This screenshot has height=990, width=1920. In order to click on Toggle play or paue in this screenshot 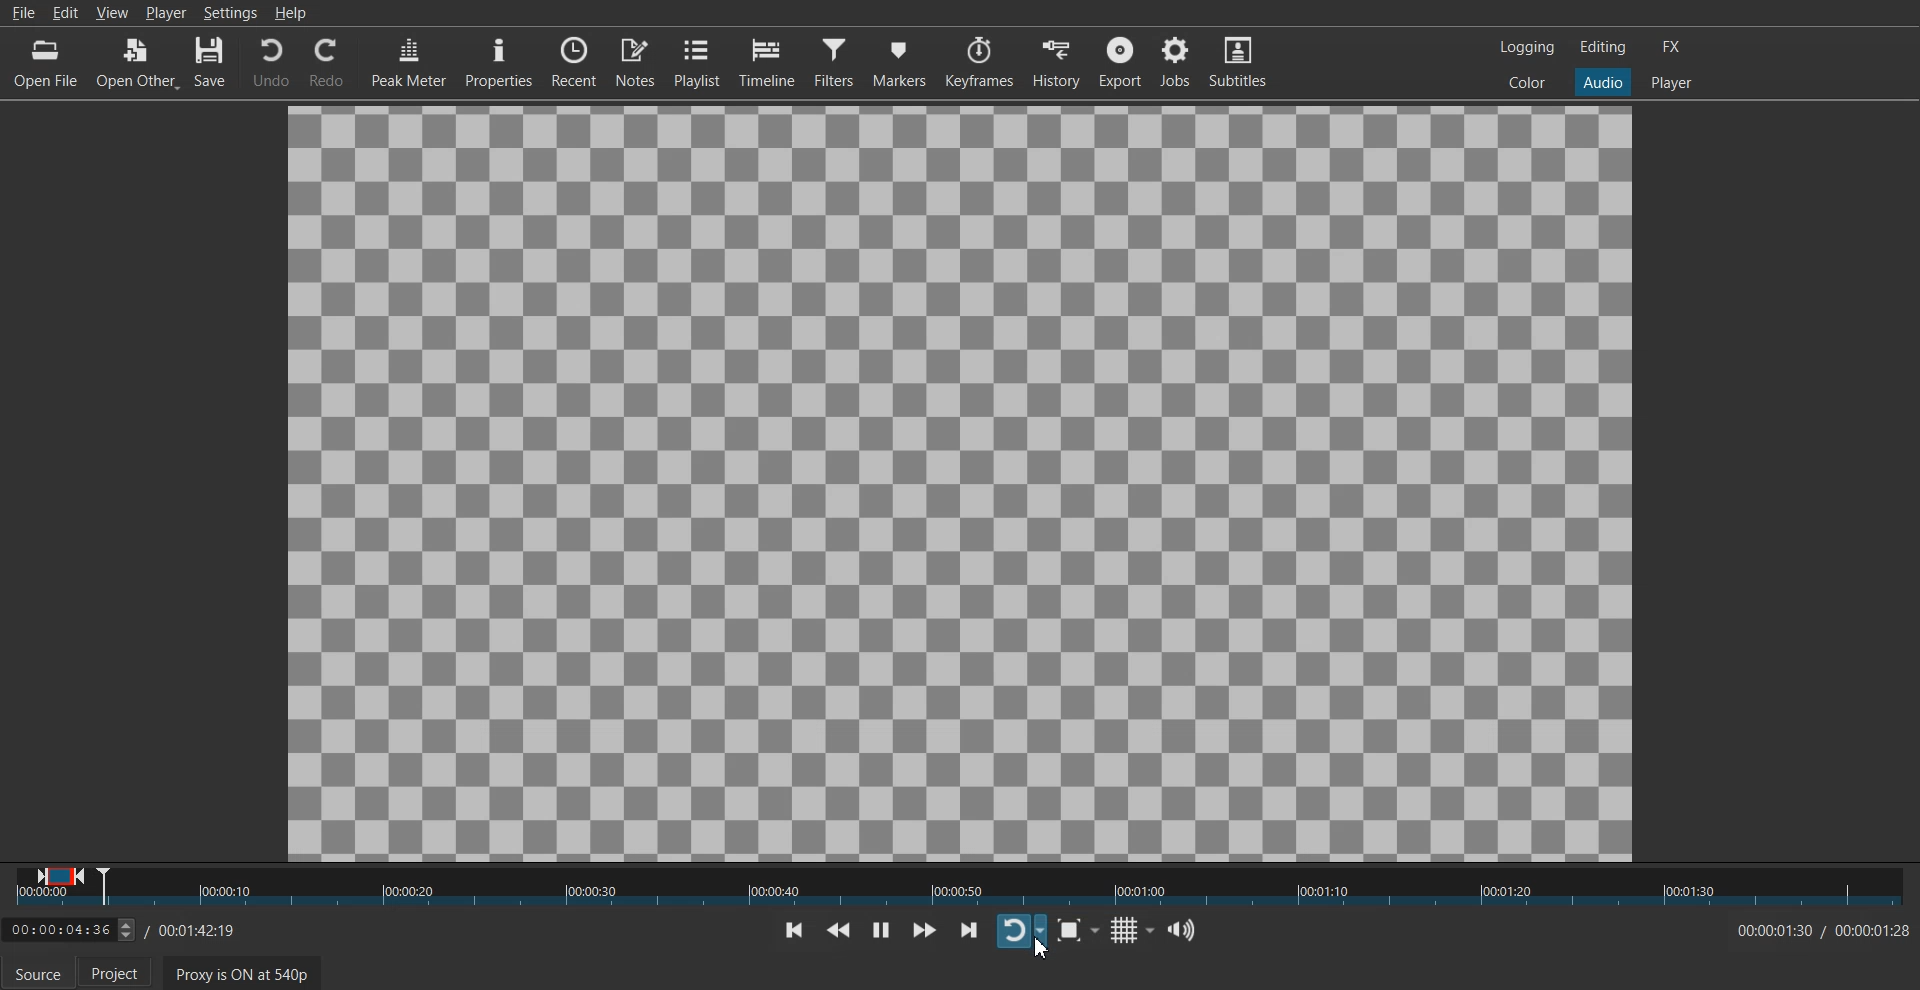, I will do `click(880, 929)`.